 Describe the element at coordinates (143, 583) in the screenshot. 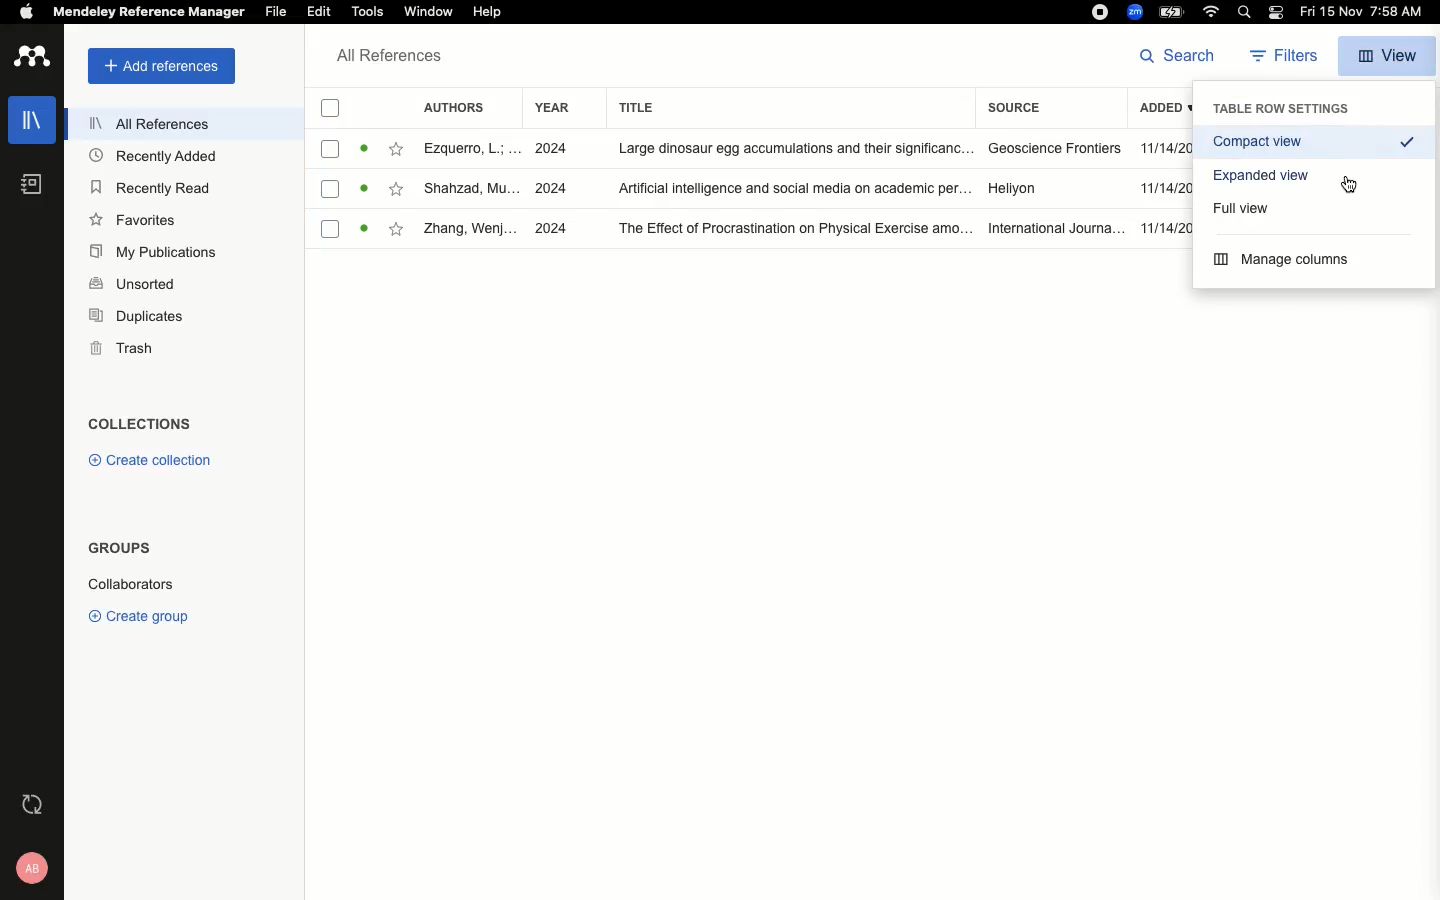

I see `Collaborators` at that location.